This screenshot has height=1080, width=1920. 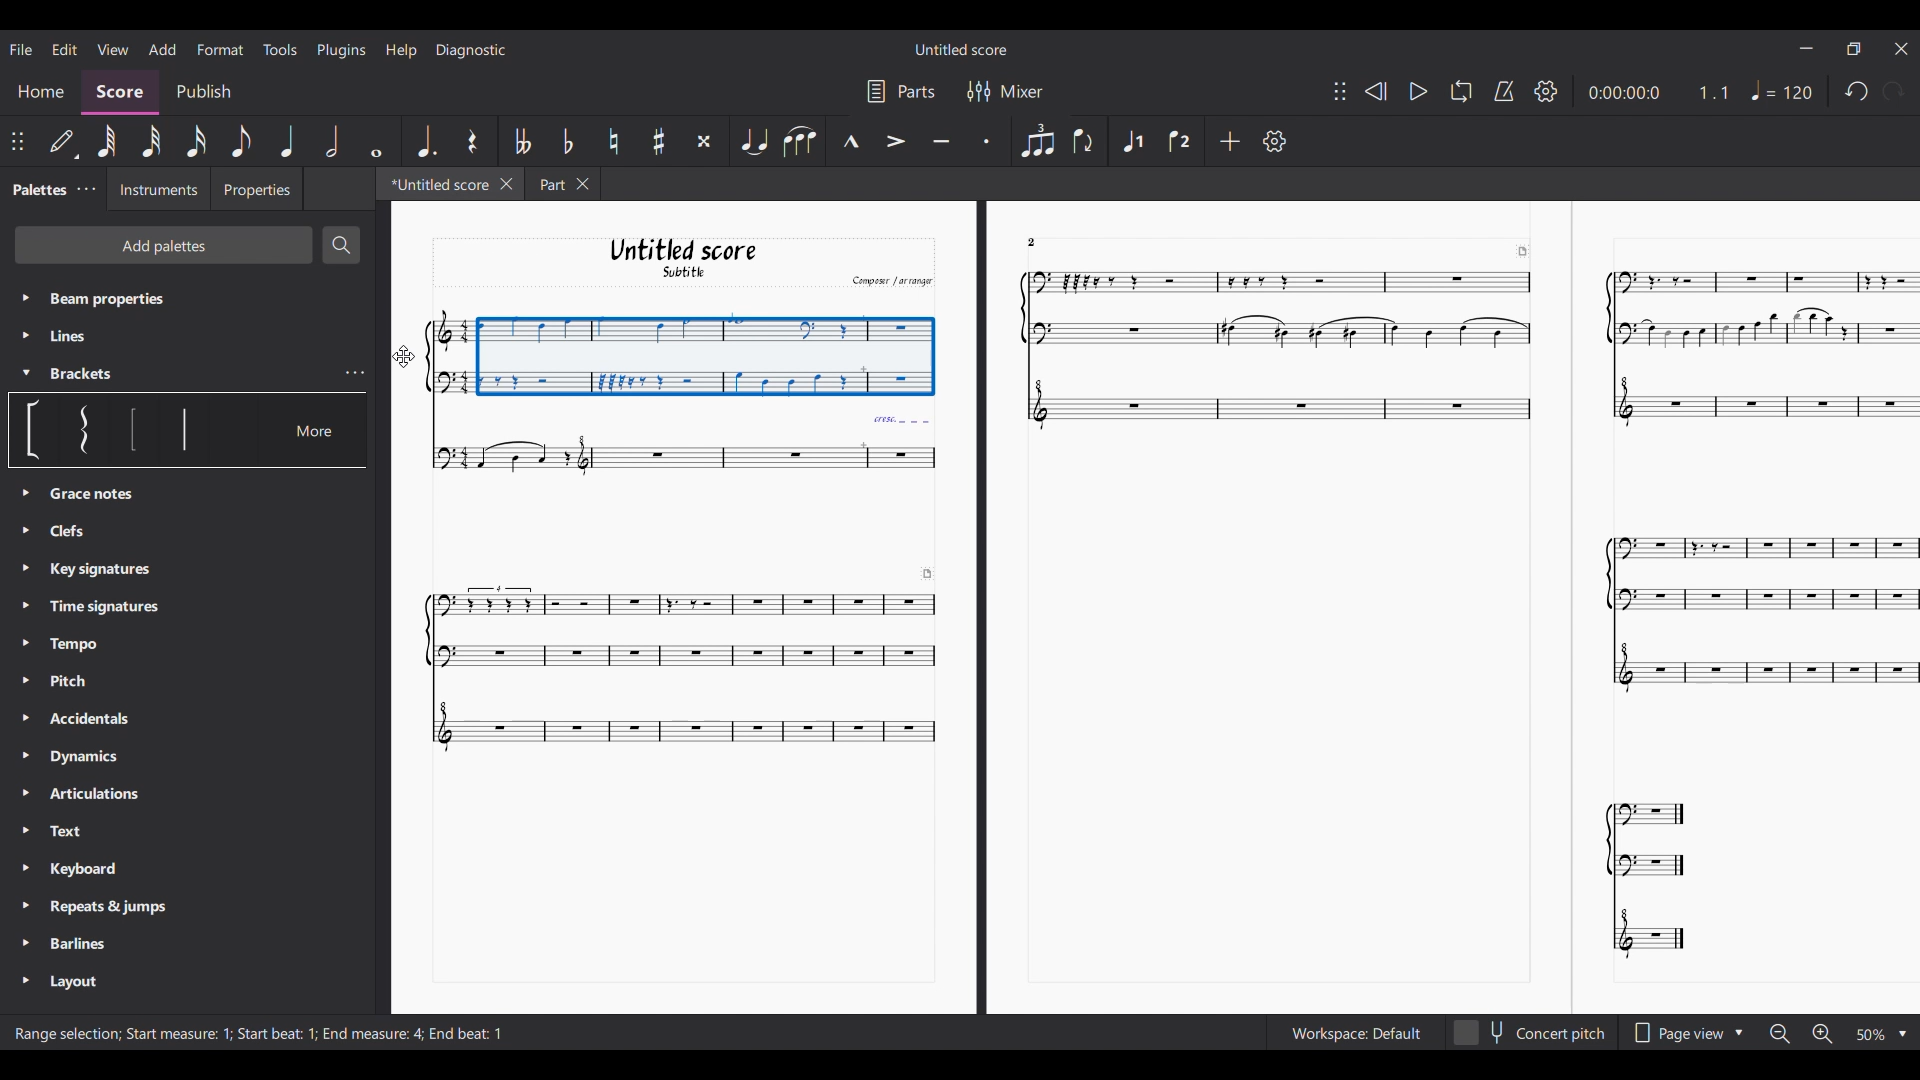 What do you see at coordinates (26, 869) in the screenshot?
I see `` at bounding box center [26, 869].